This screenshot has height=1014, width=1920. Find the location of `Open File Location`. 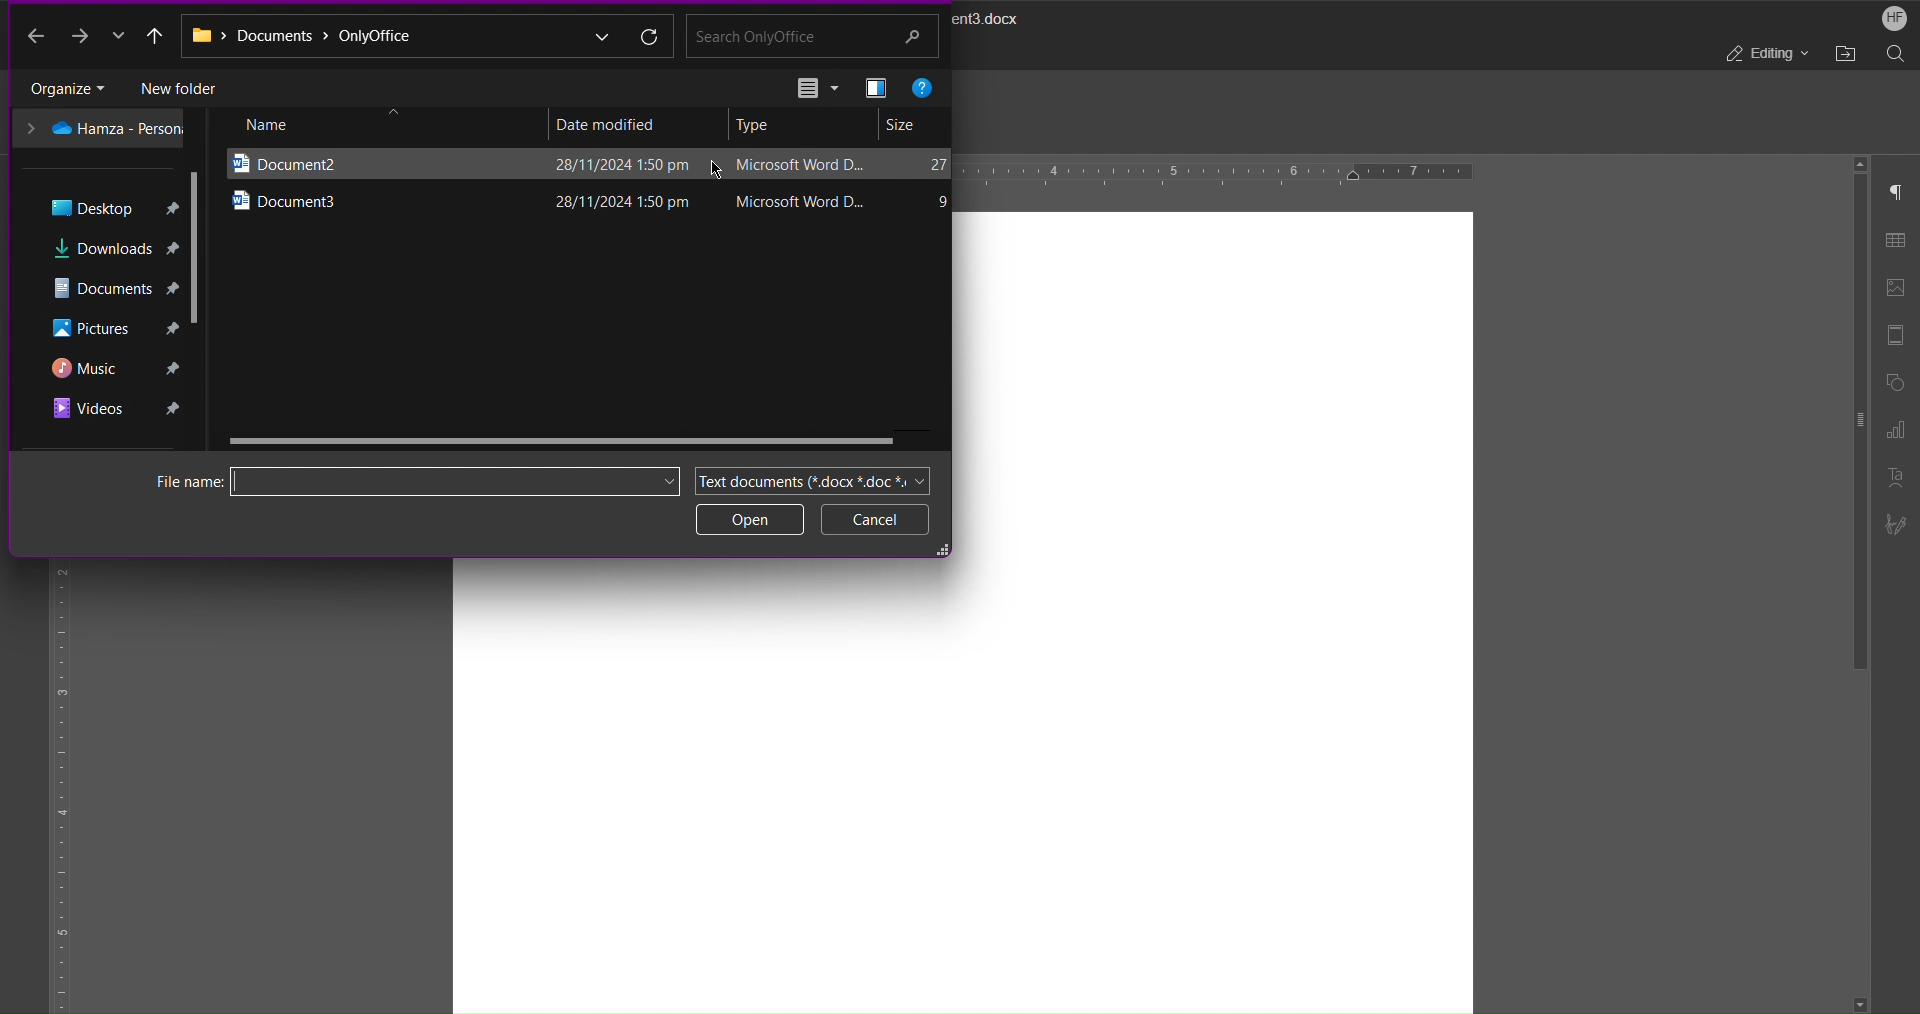

Open File Location is located at coordinates (1845, 54).